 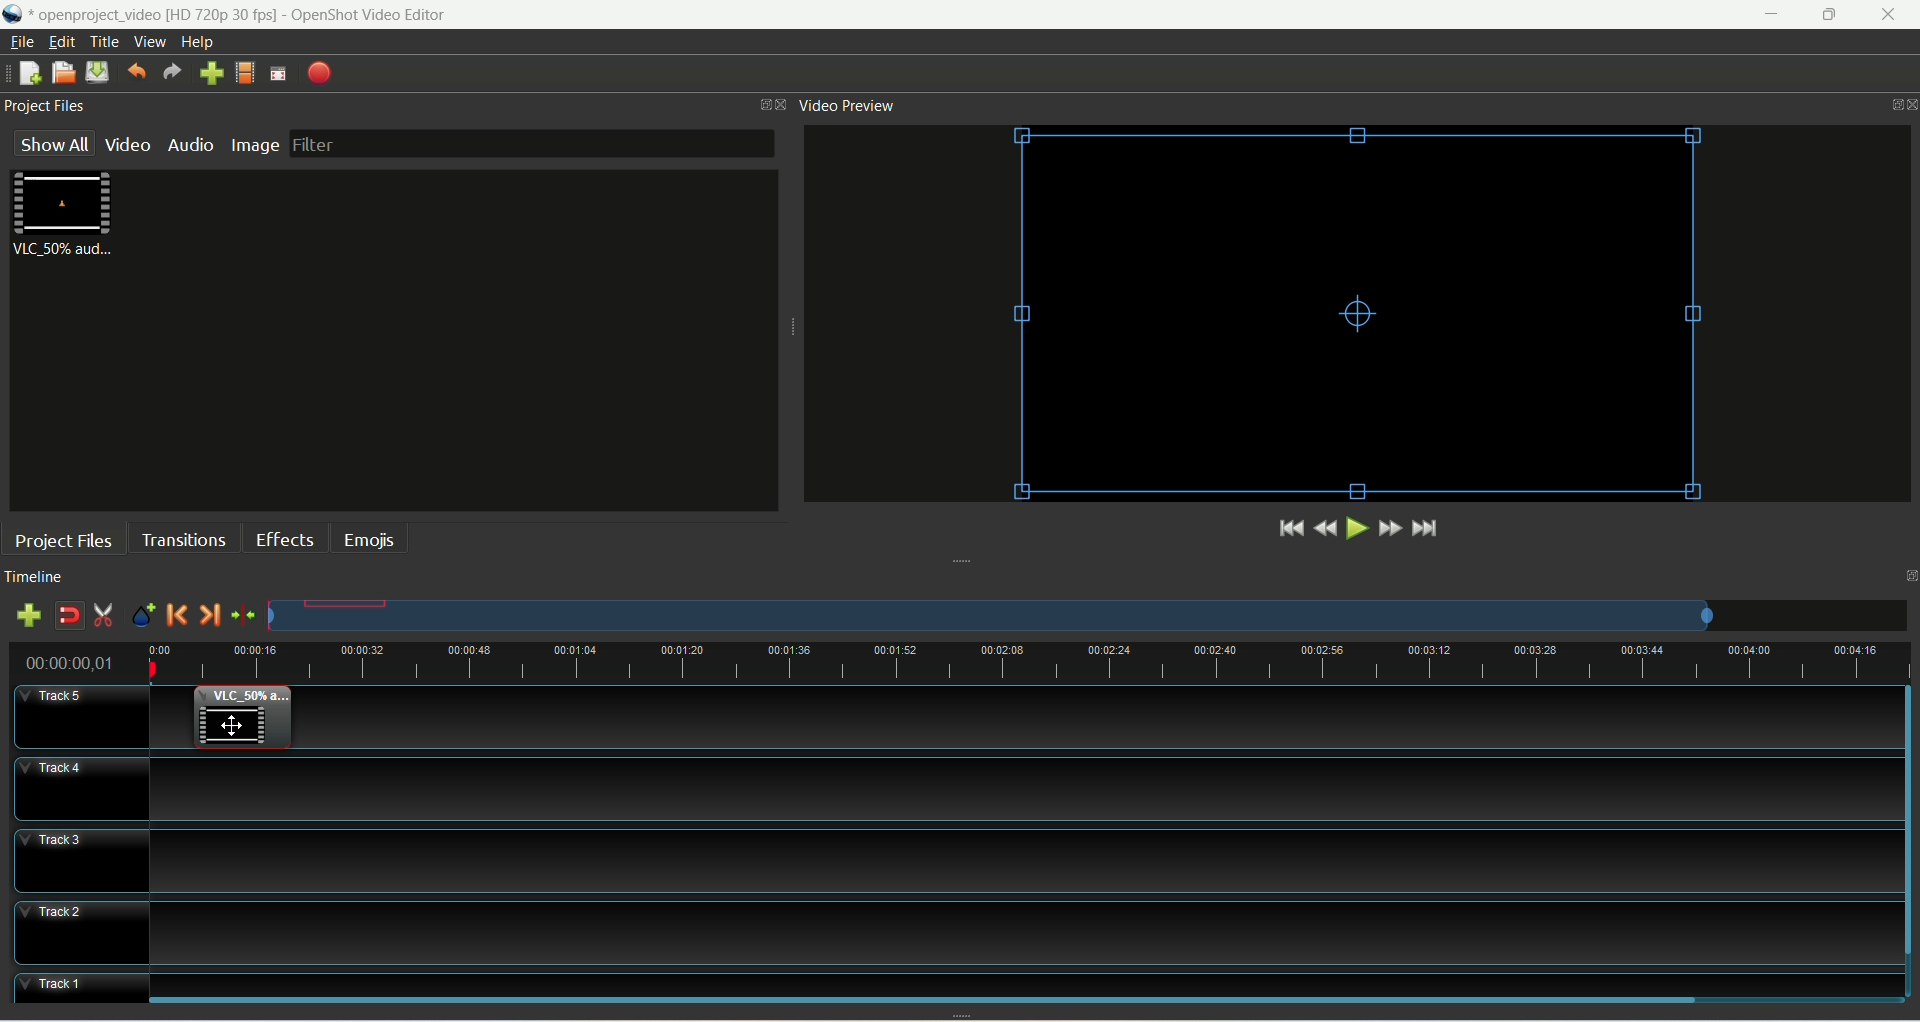 What do you see at coordinates (151, 41) in the screenshot?
I see `view` at bounding box center [151, 41].